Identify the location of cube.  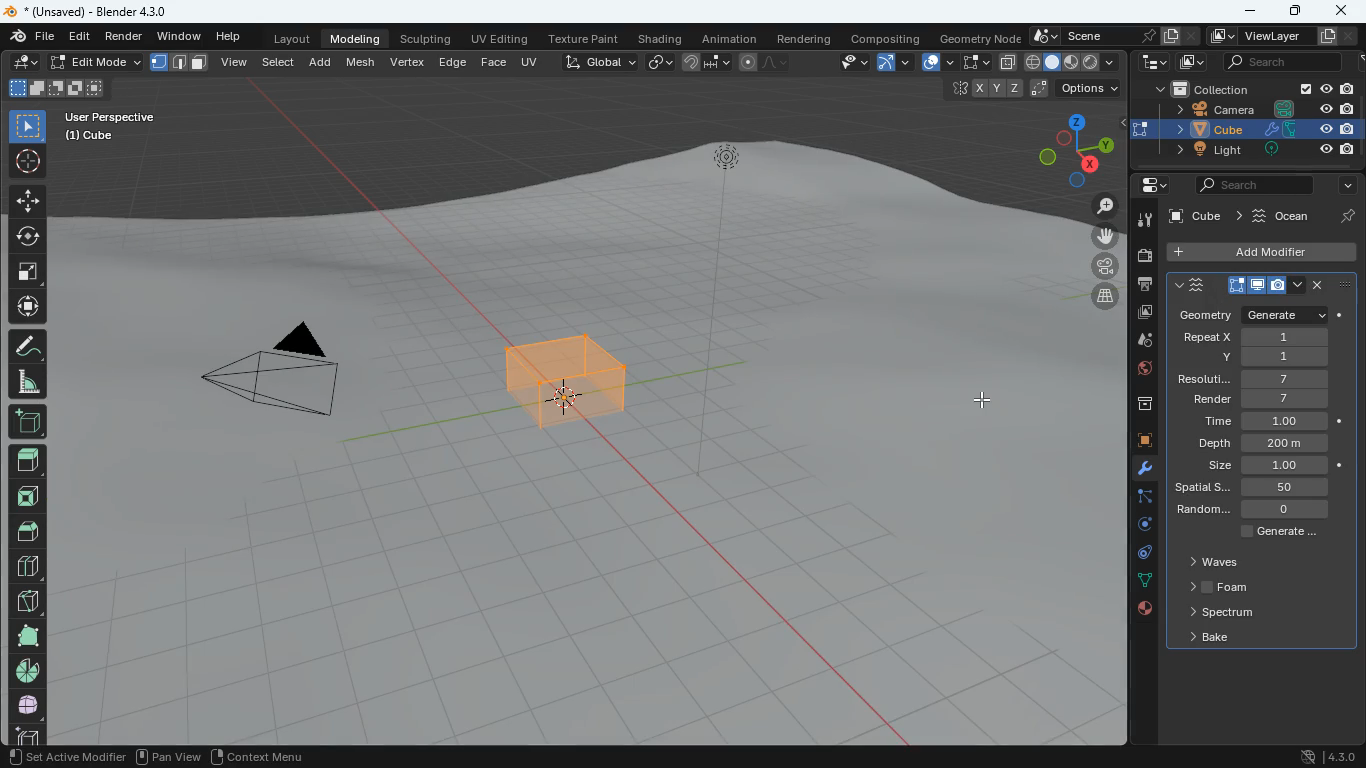
(1205, 214).